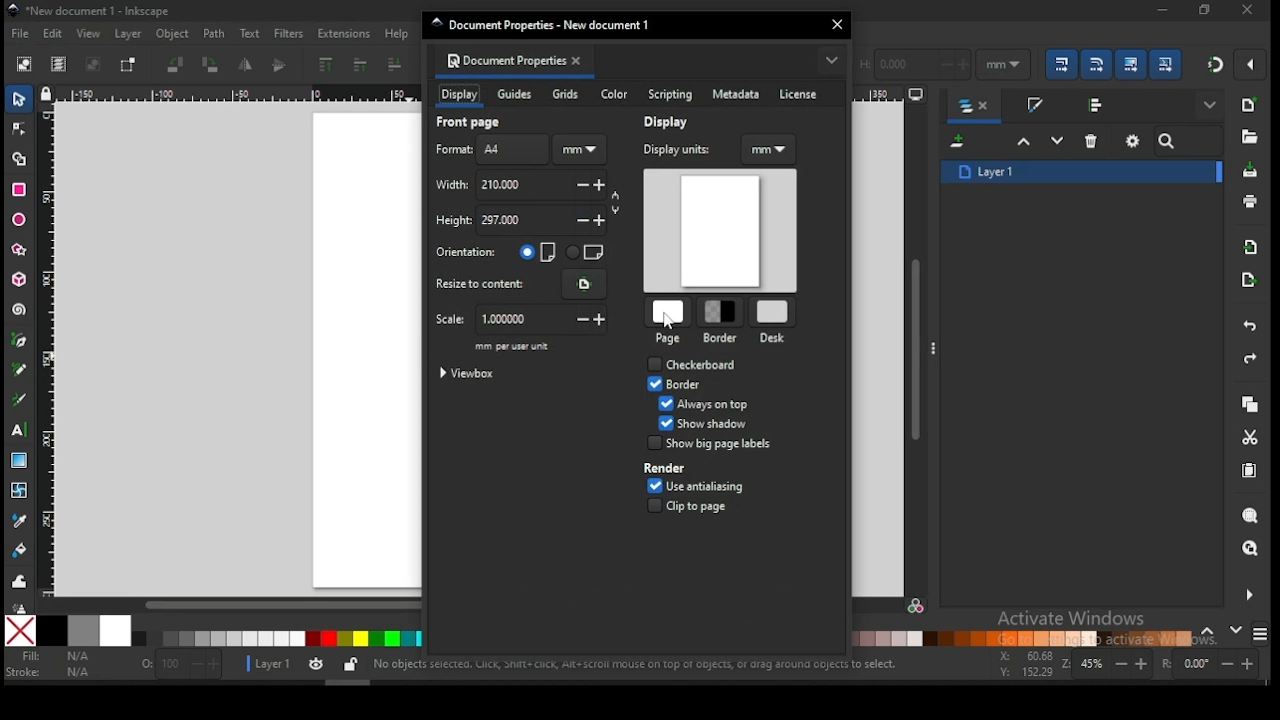 The image size is (1280, 720). What do you see at coordinates (1023, 662) in the screenshot?
I see `cursor coordinates` at bounding box center [1023, 662].